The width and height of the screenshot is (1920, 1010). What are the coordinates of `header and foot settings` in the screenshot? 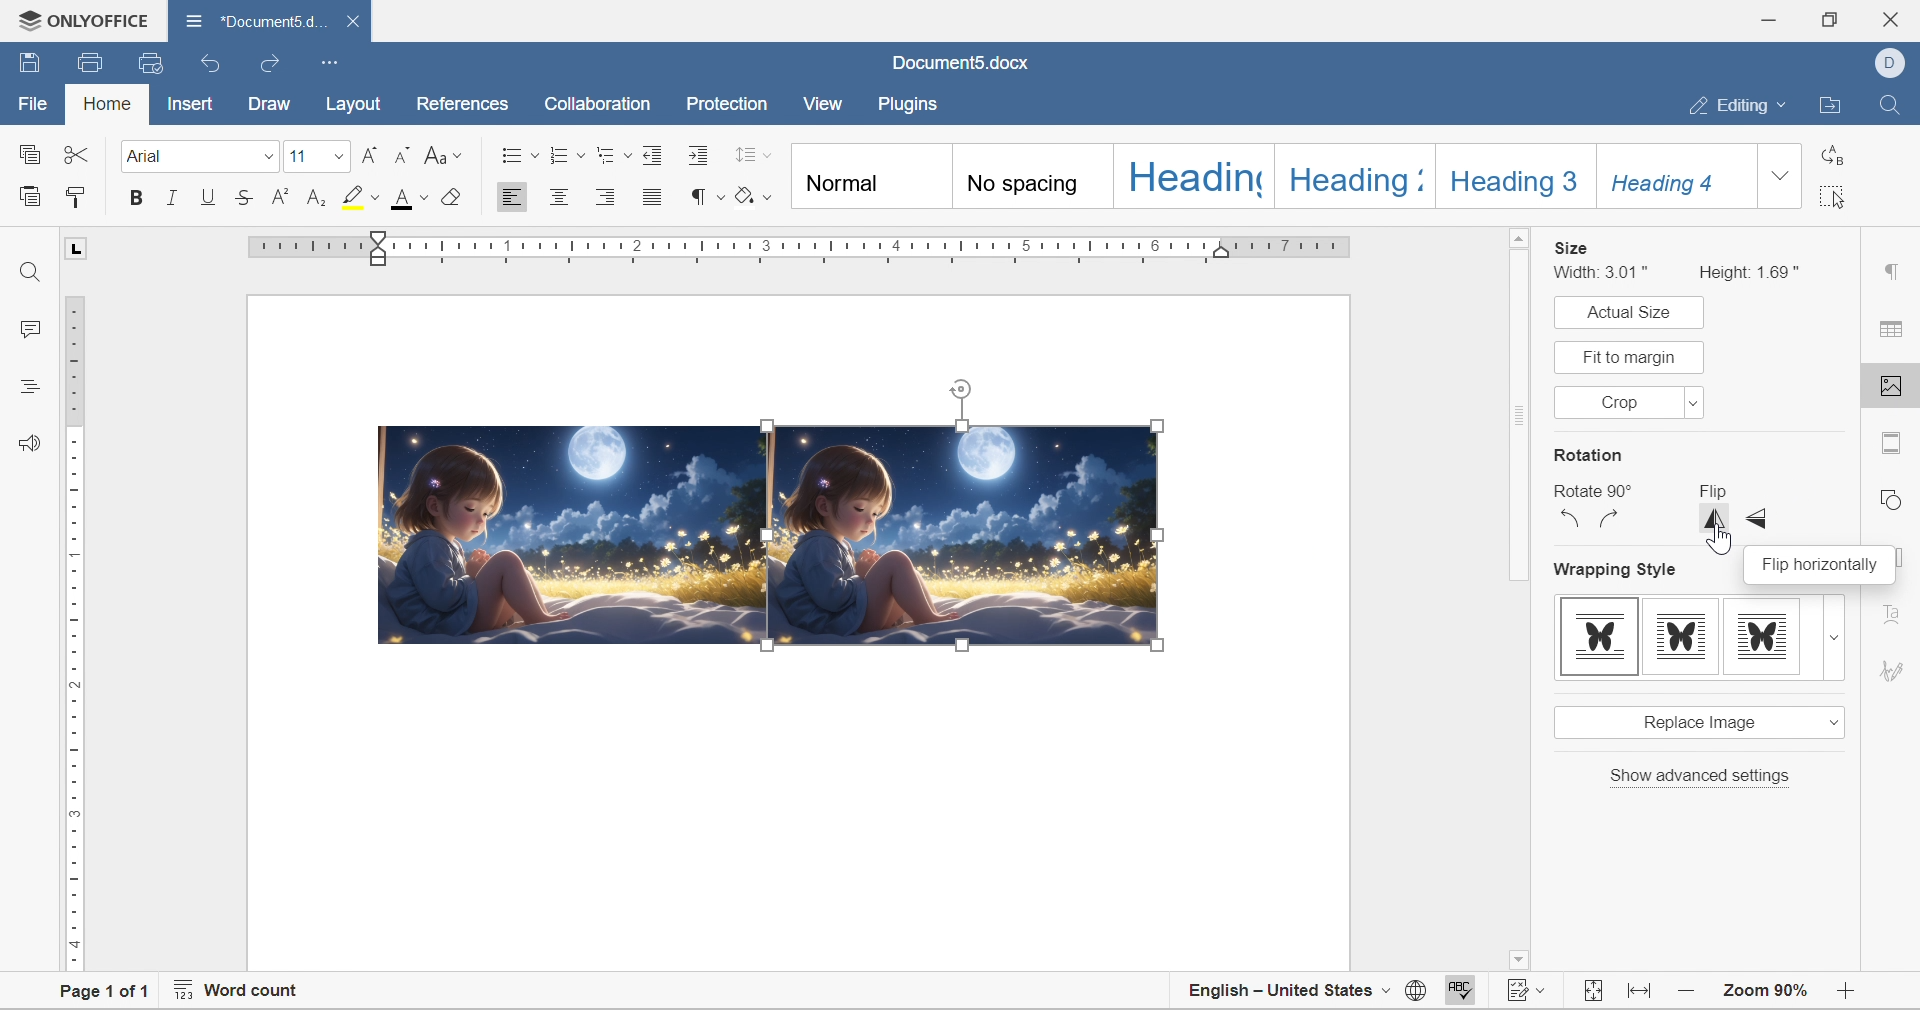 It's located at (1893, 442).